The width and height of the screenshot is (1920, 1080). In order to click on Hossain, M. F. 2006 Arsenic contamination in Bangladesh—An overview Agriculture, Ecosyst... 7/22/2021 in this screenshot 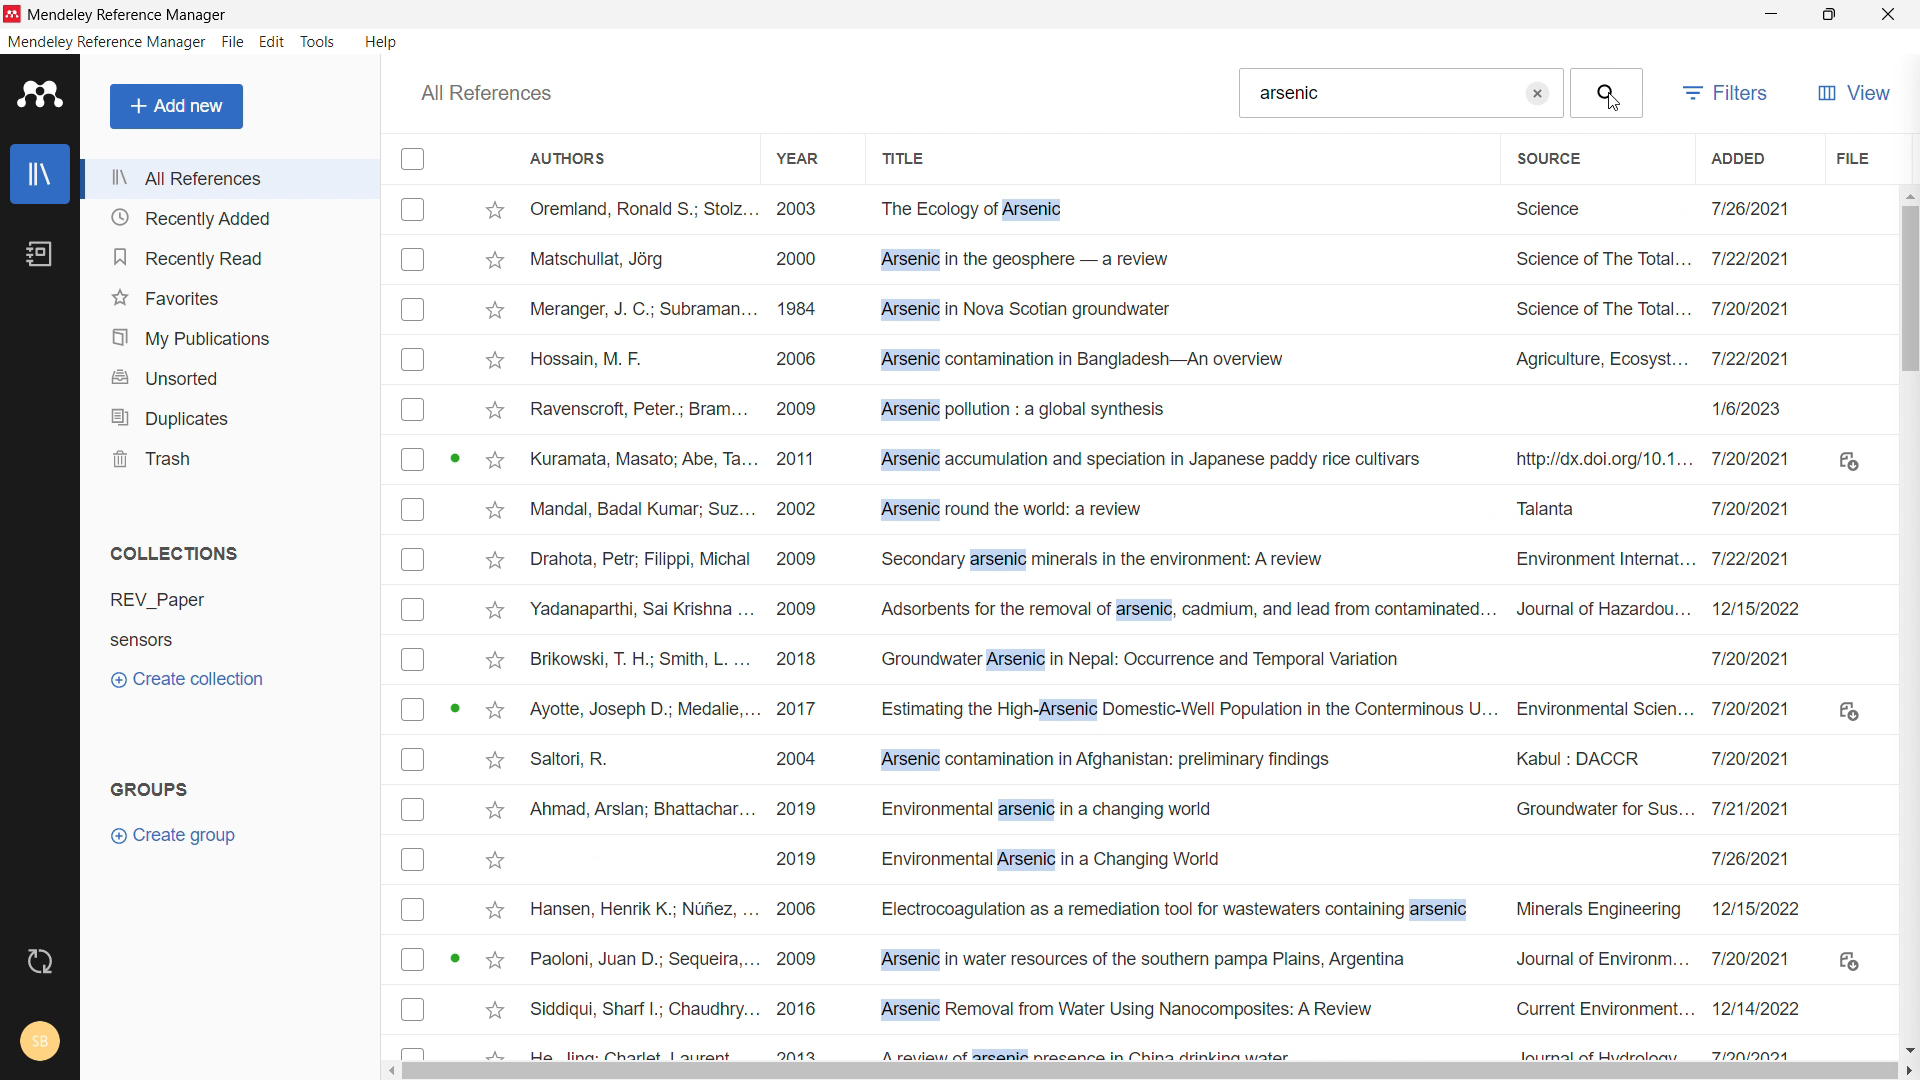, I will do `click(1168, 357)`.